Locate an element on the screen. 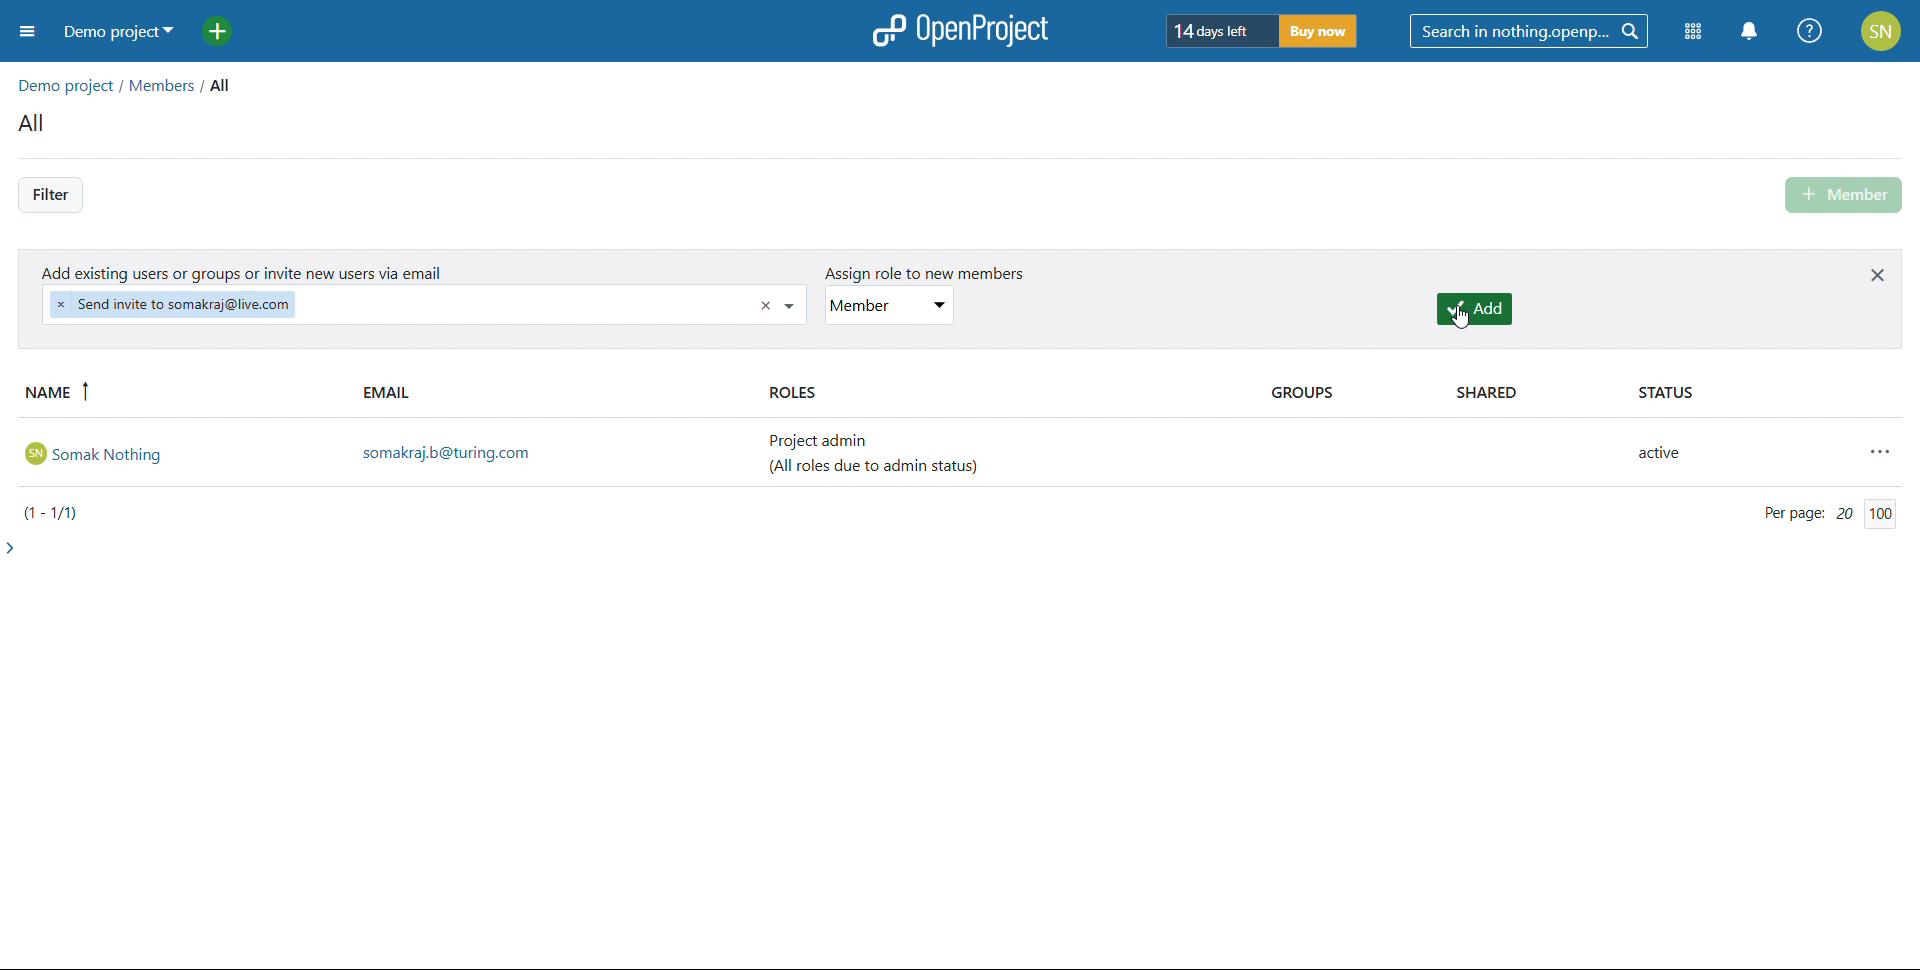  assign role to new members is located at coordinates (916, 274).